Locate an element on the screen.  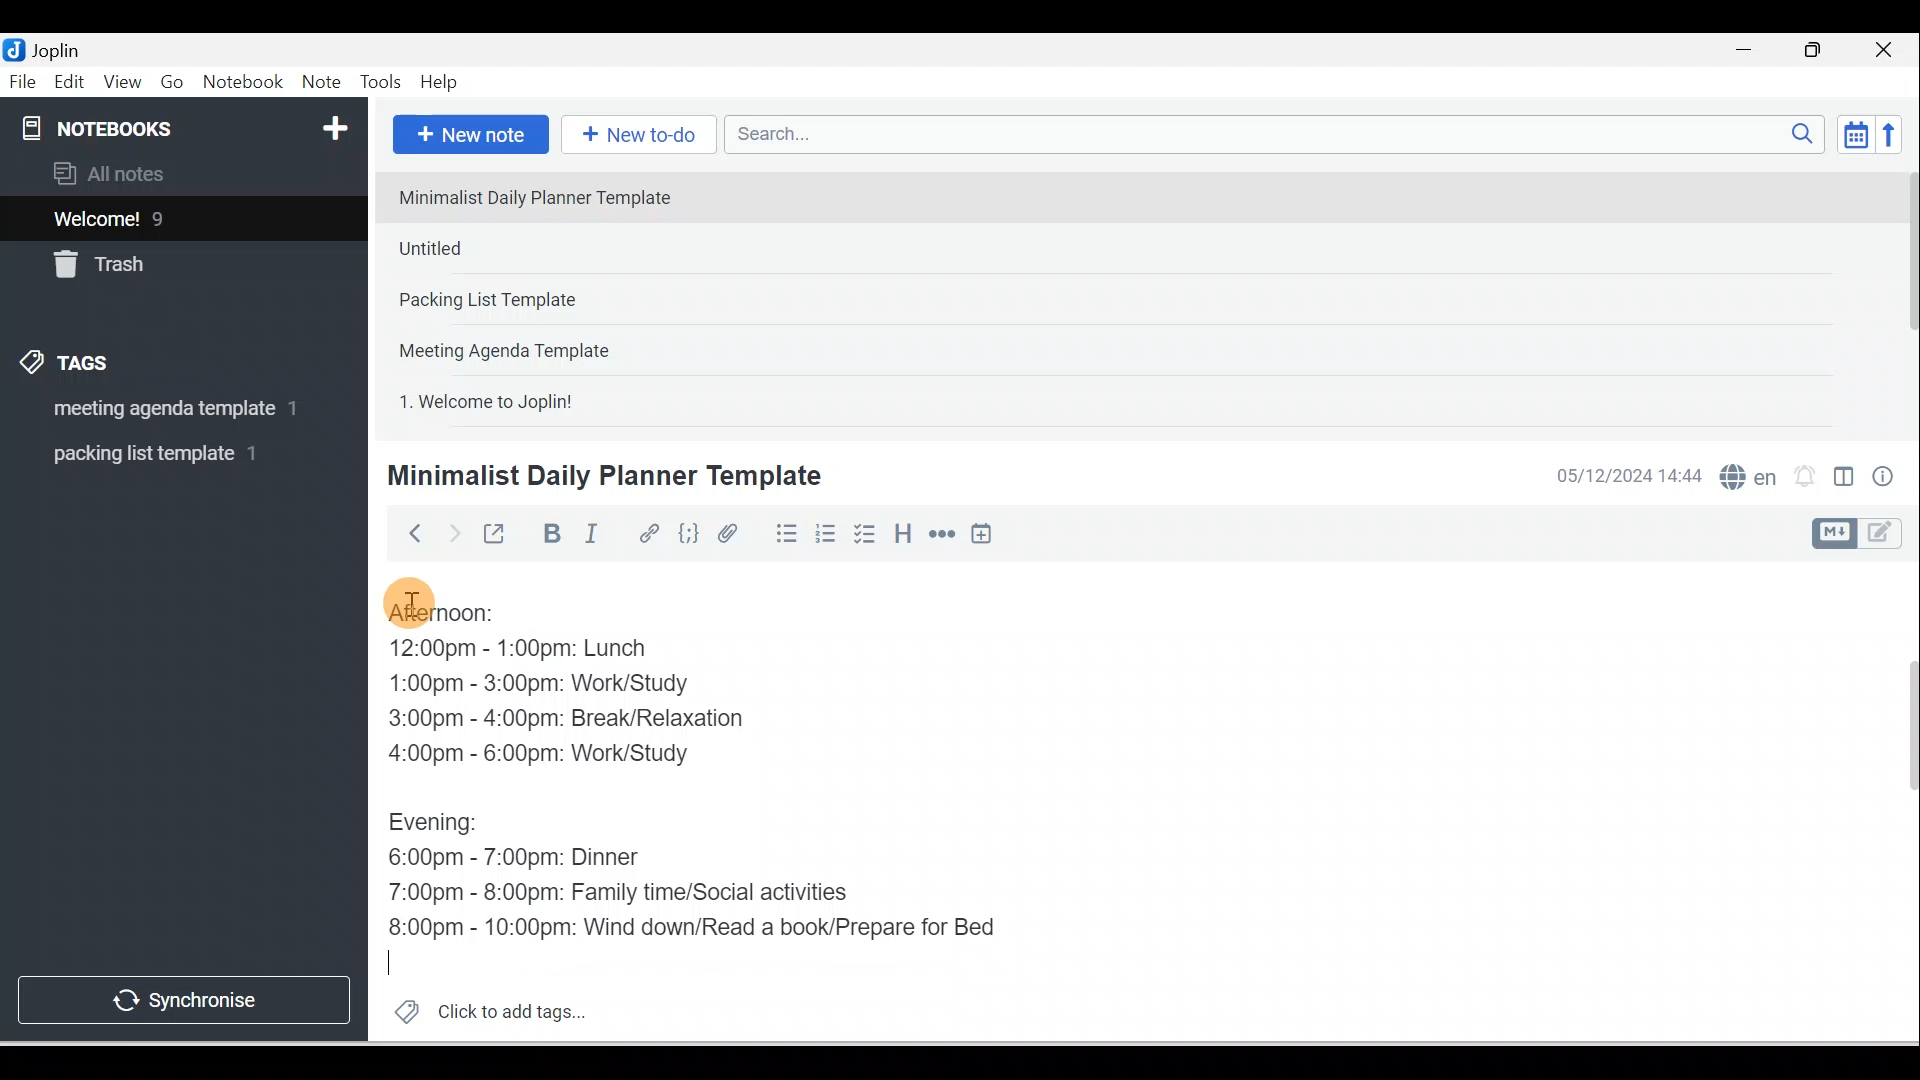
8:00pm - 10:00pm: Wind down/Read a book/Prepare for Bed is located at coordinates (693, 929).